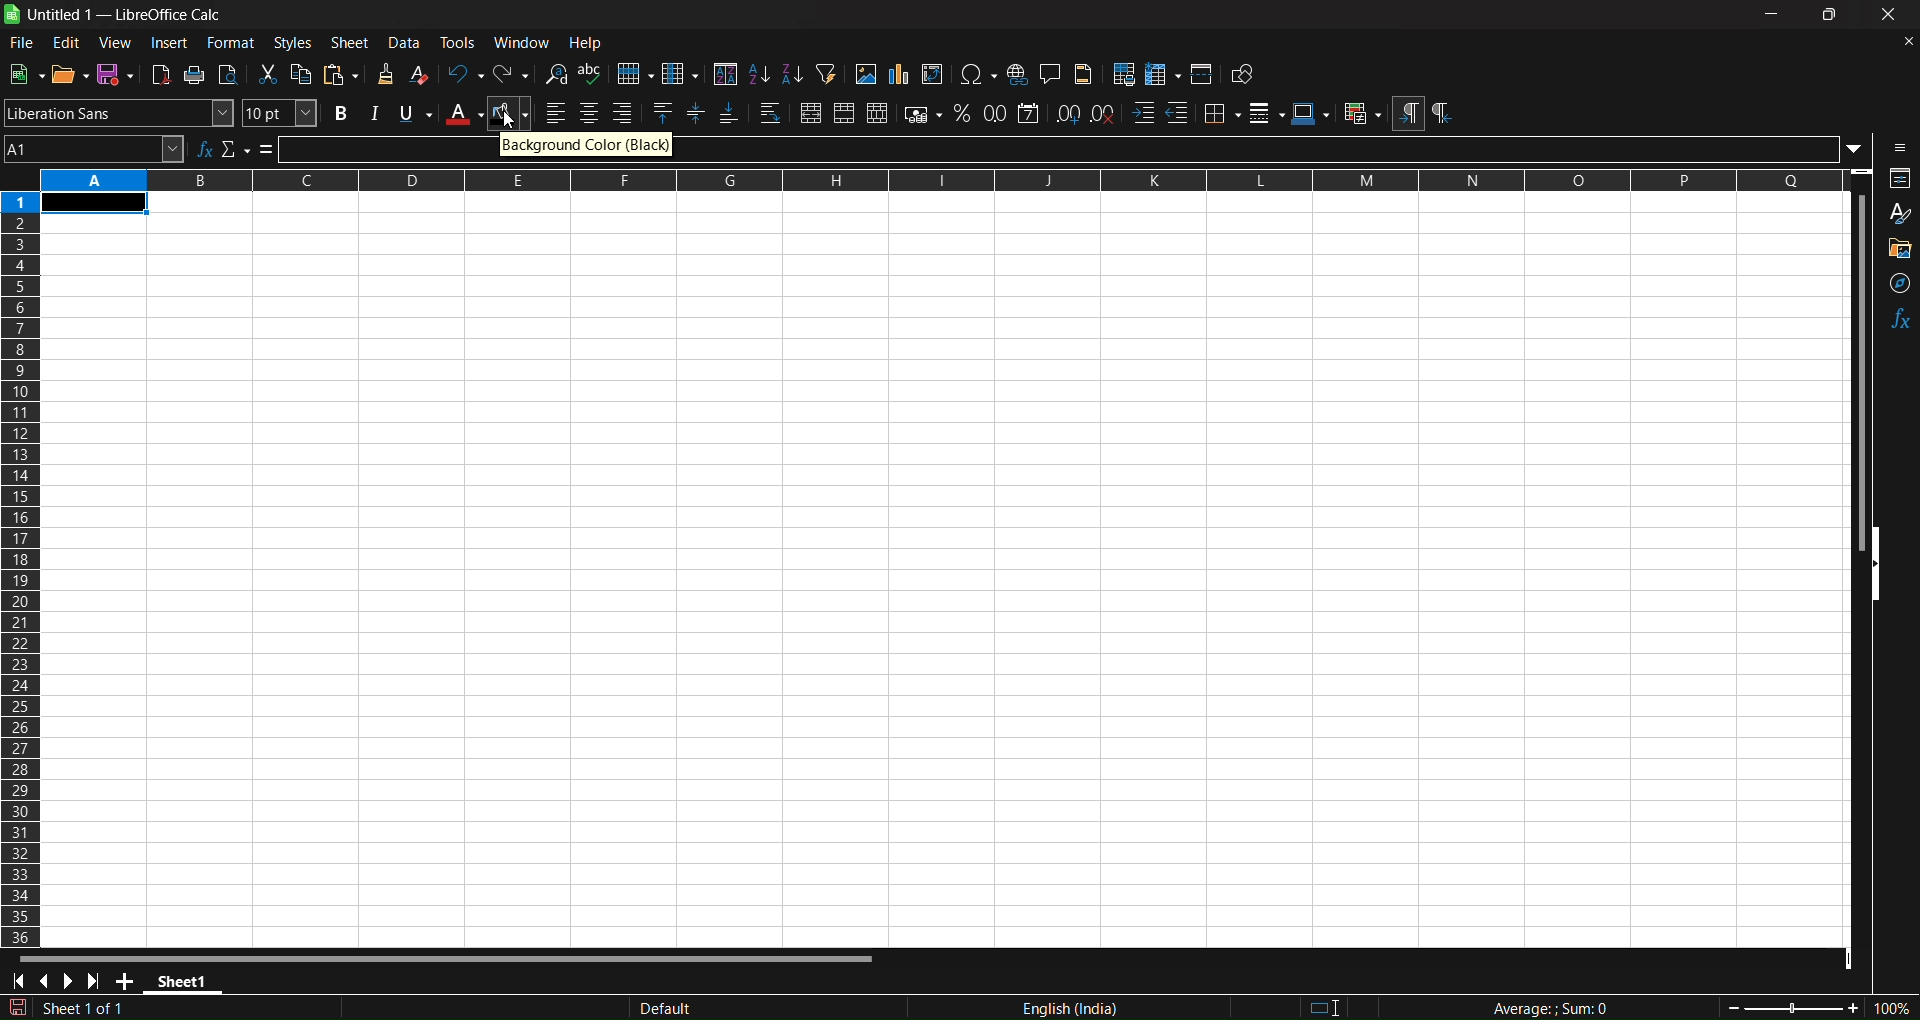 The height and width of the screenshot is (1020, 1920). I want to click on border styles, so click(1269, 113).